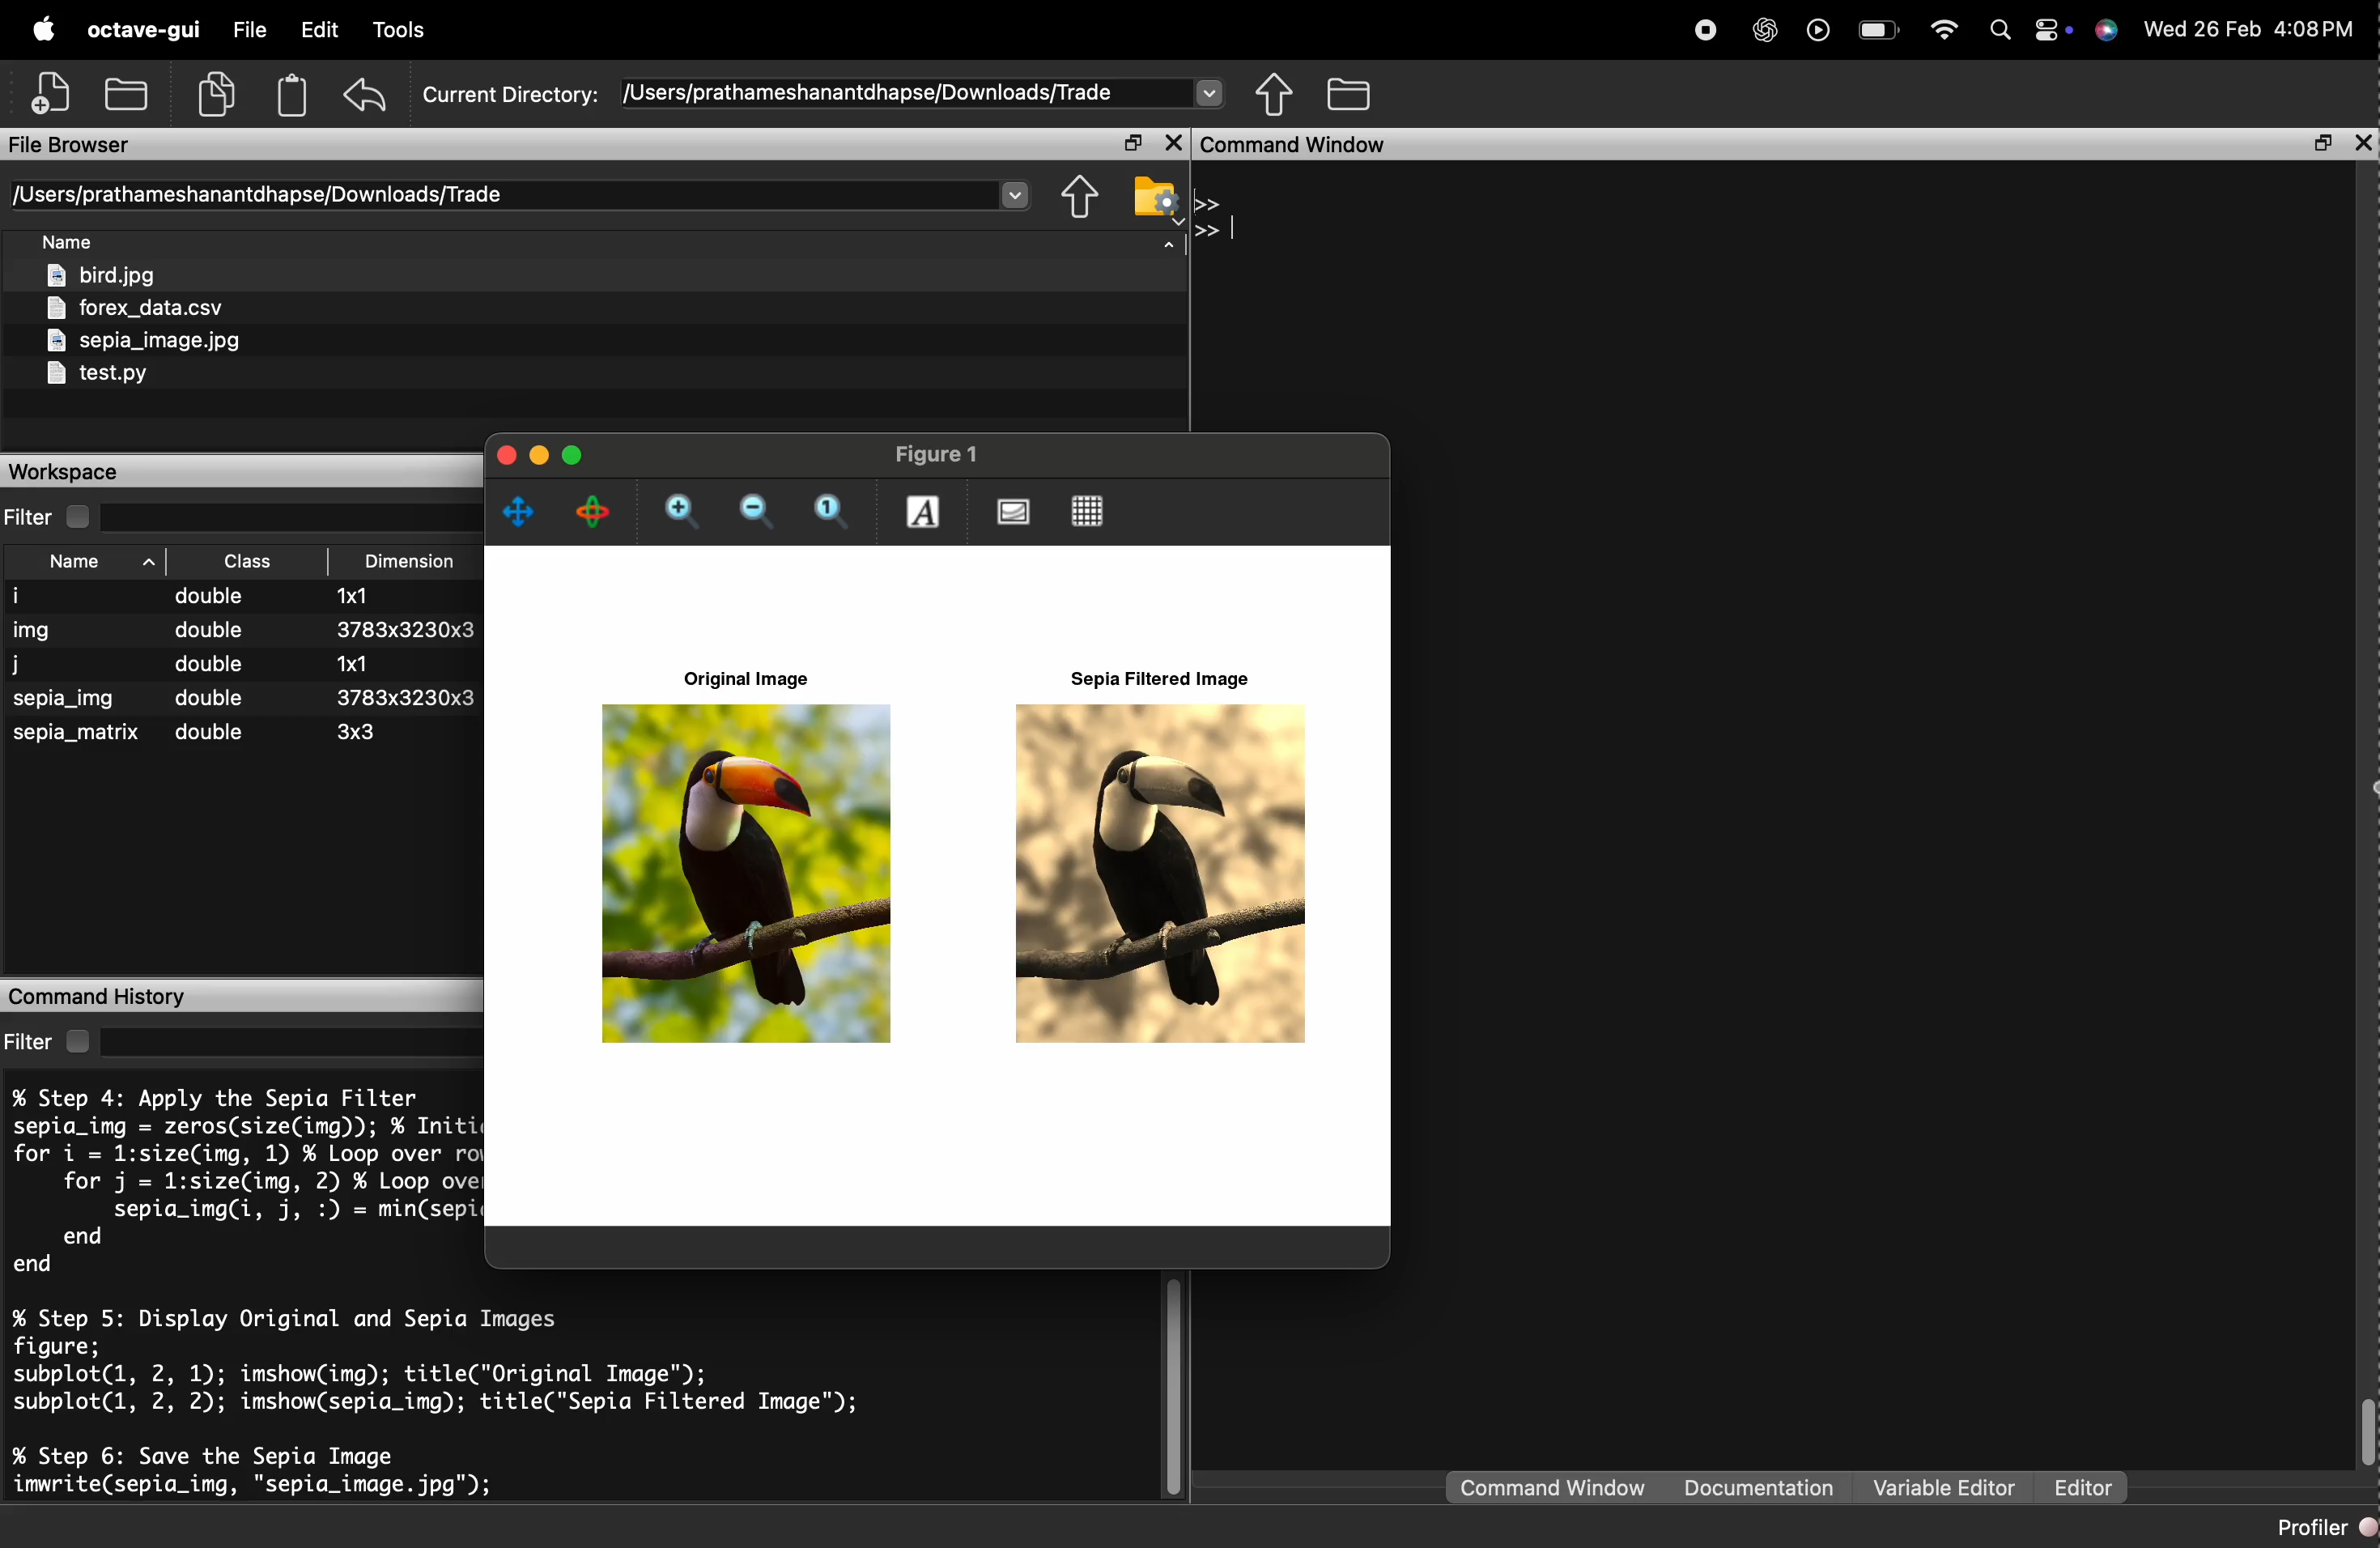 This screenshot has height=1548, width=2380. What do you see at coordinates (938, 456) in the screenshot?
I see `Figure 1` at bounding box center [938, 456].